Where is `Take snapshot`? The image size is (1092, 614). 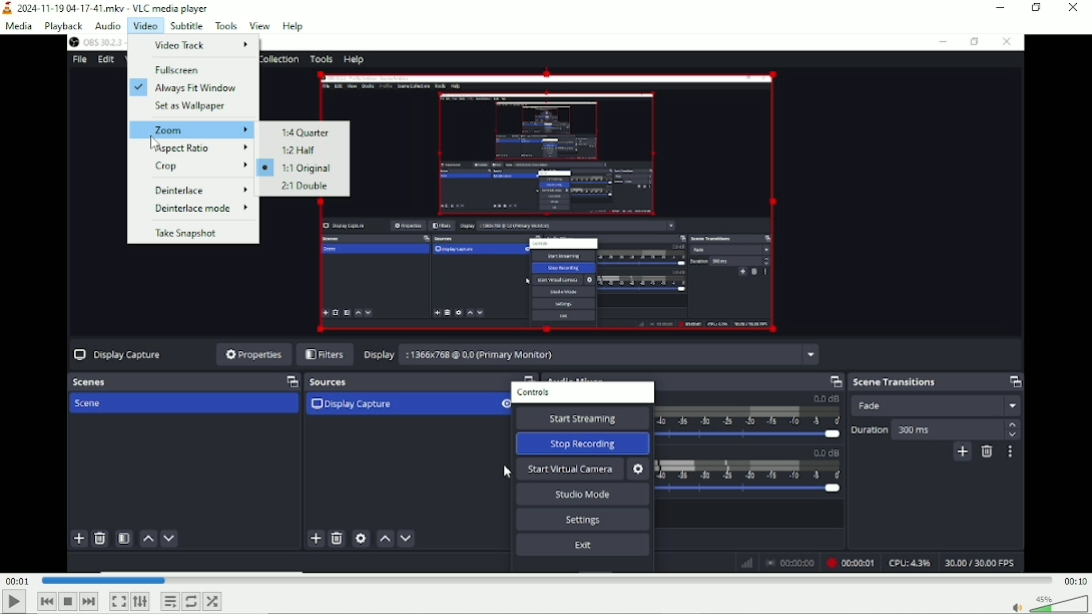
Take snapshot is located at coordinates (194, 232).